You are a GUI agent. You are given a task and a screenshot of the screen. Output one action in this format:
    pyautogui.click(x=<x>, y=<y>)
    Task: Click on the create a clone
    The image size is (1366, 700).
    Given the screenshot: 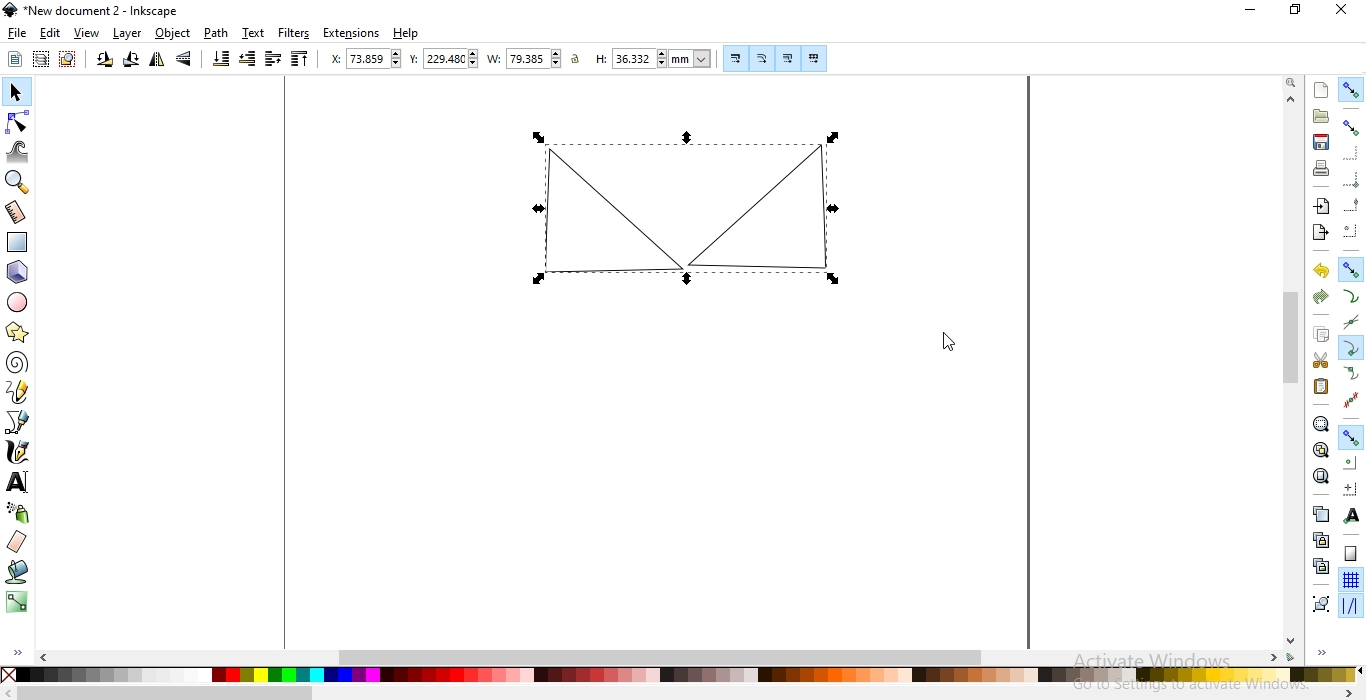 What is the action you would take?
    pyautogui.click(x=1317, y=539)
    